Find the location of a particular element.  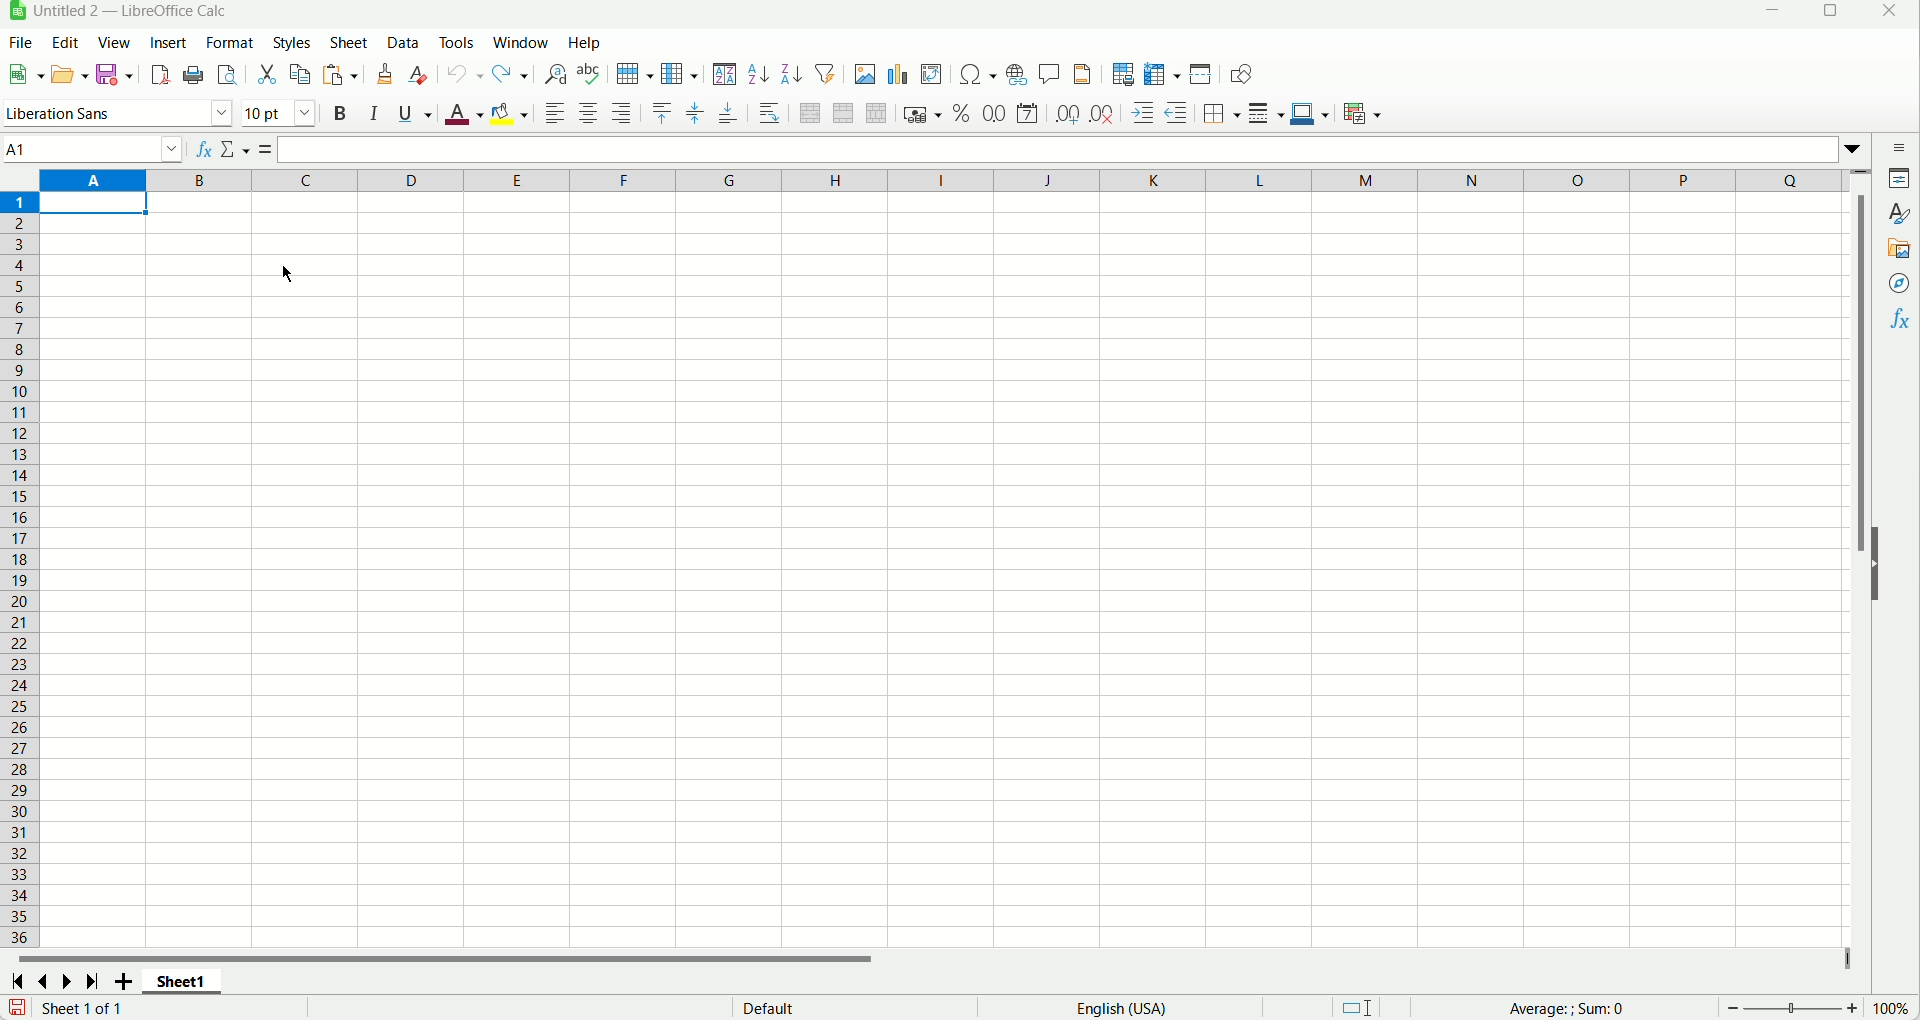

Borders is located at coordinates (1223, 113).